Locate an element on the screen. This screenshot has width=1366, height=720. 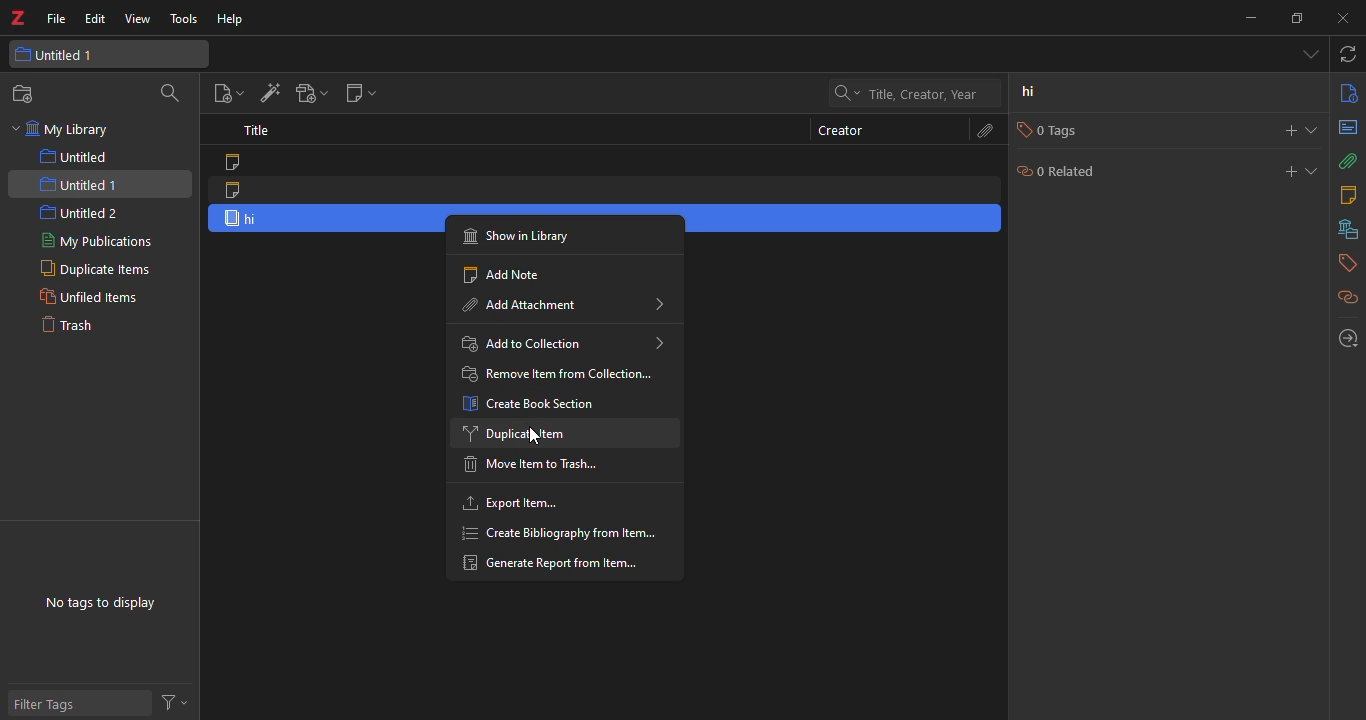
cursor is located at coordinates (540, 436).